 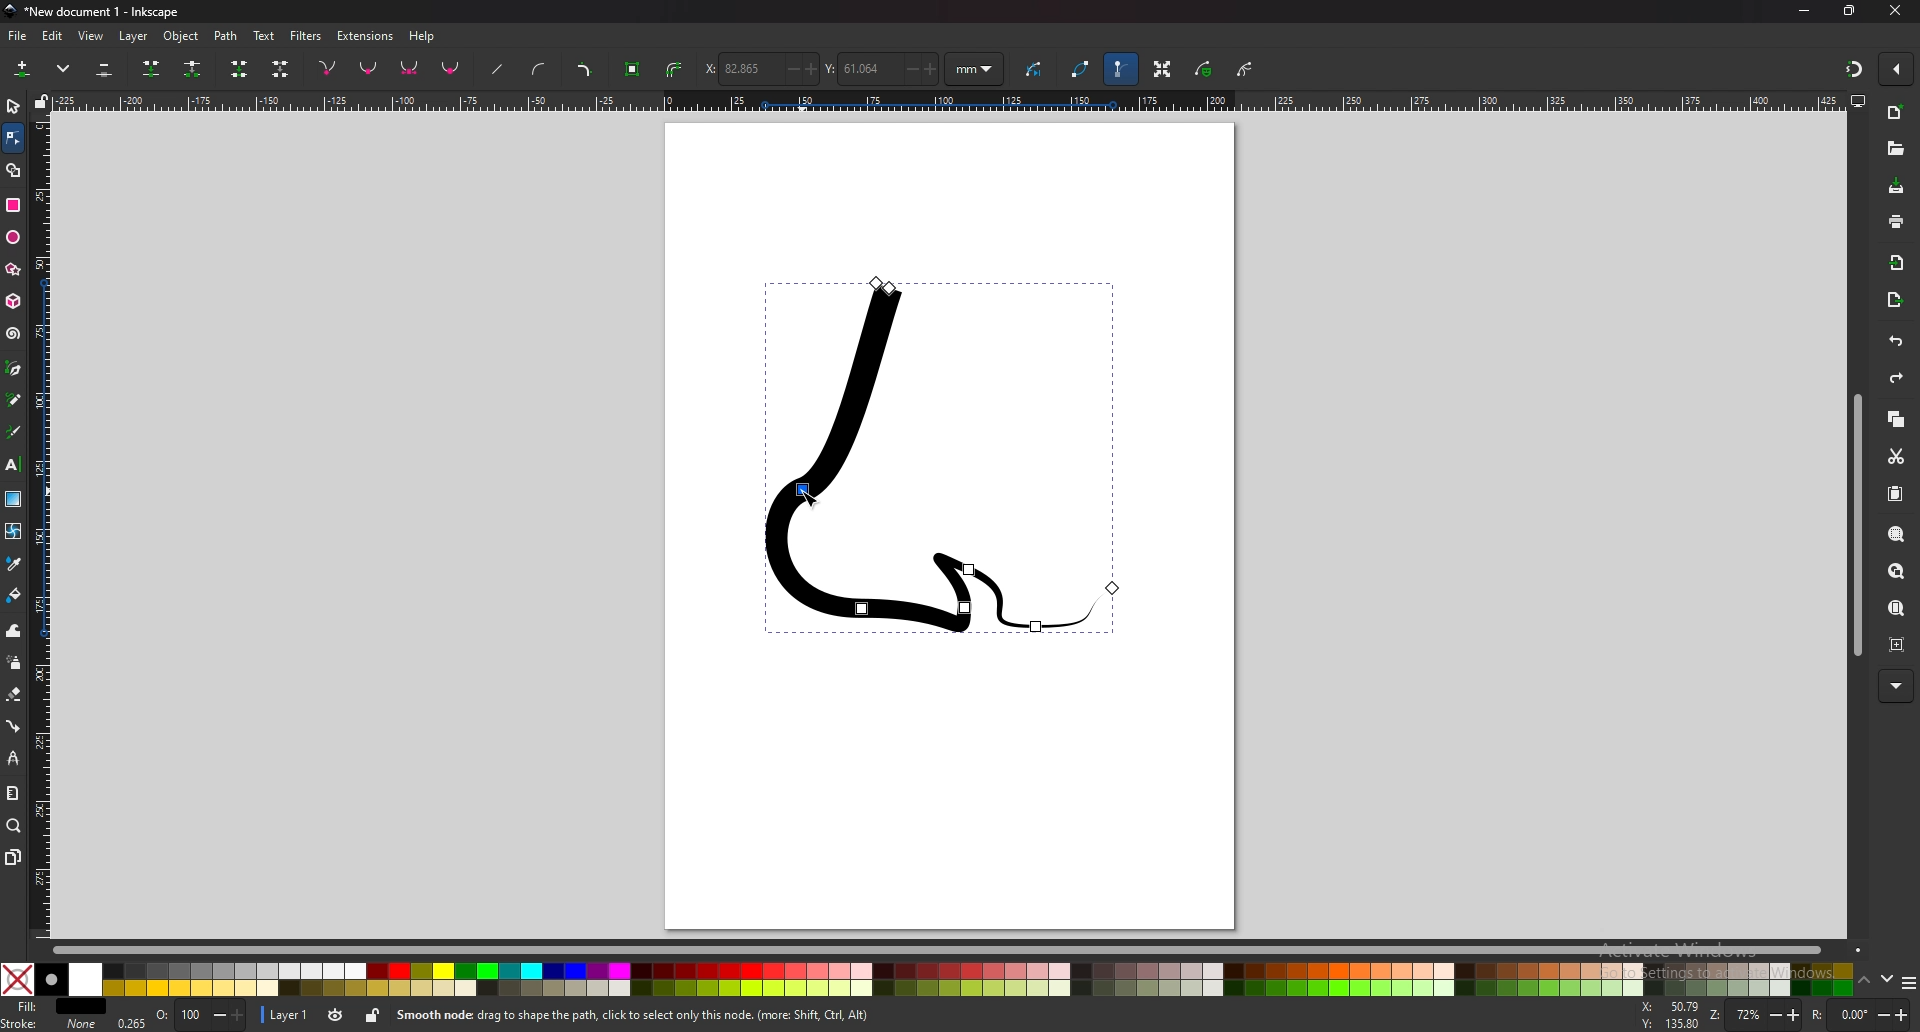 I want to click on zoom drawing, so click(x=1894, y=572).